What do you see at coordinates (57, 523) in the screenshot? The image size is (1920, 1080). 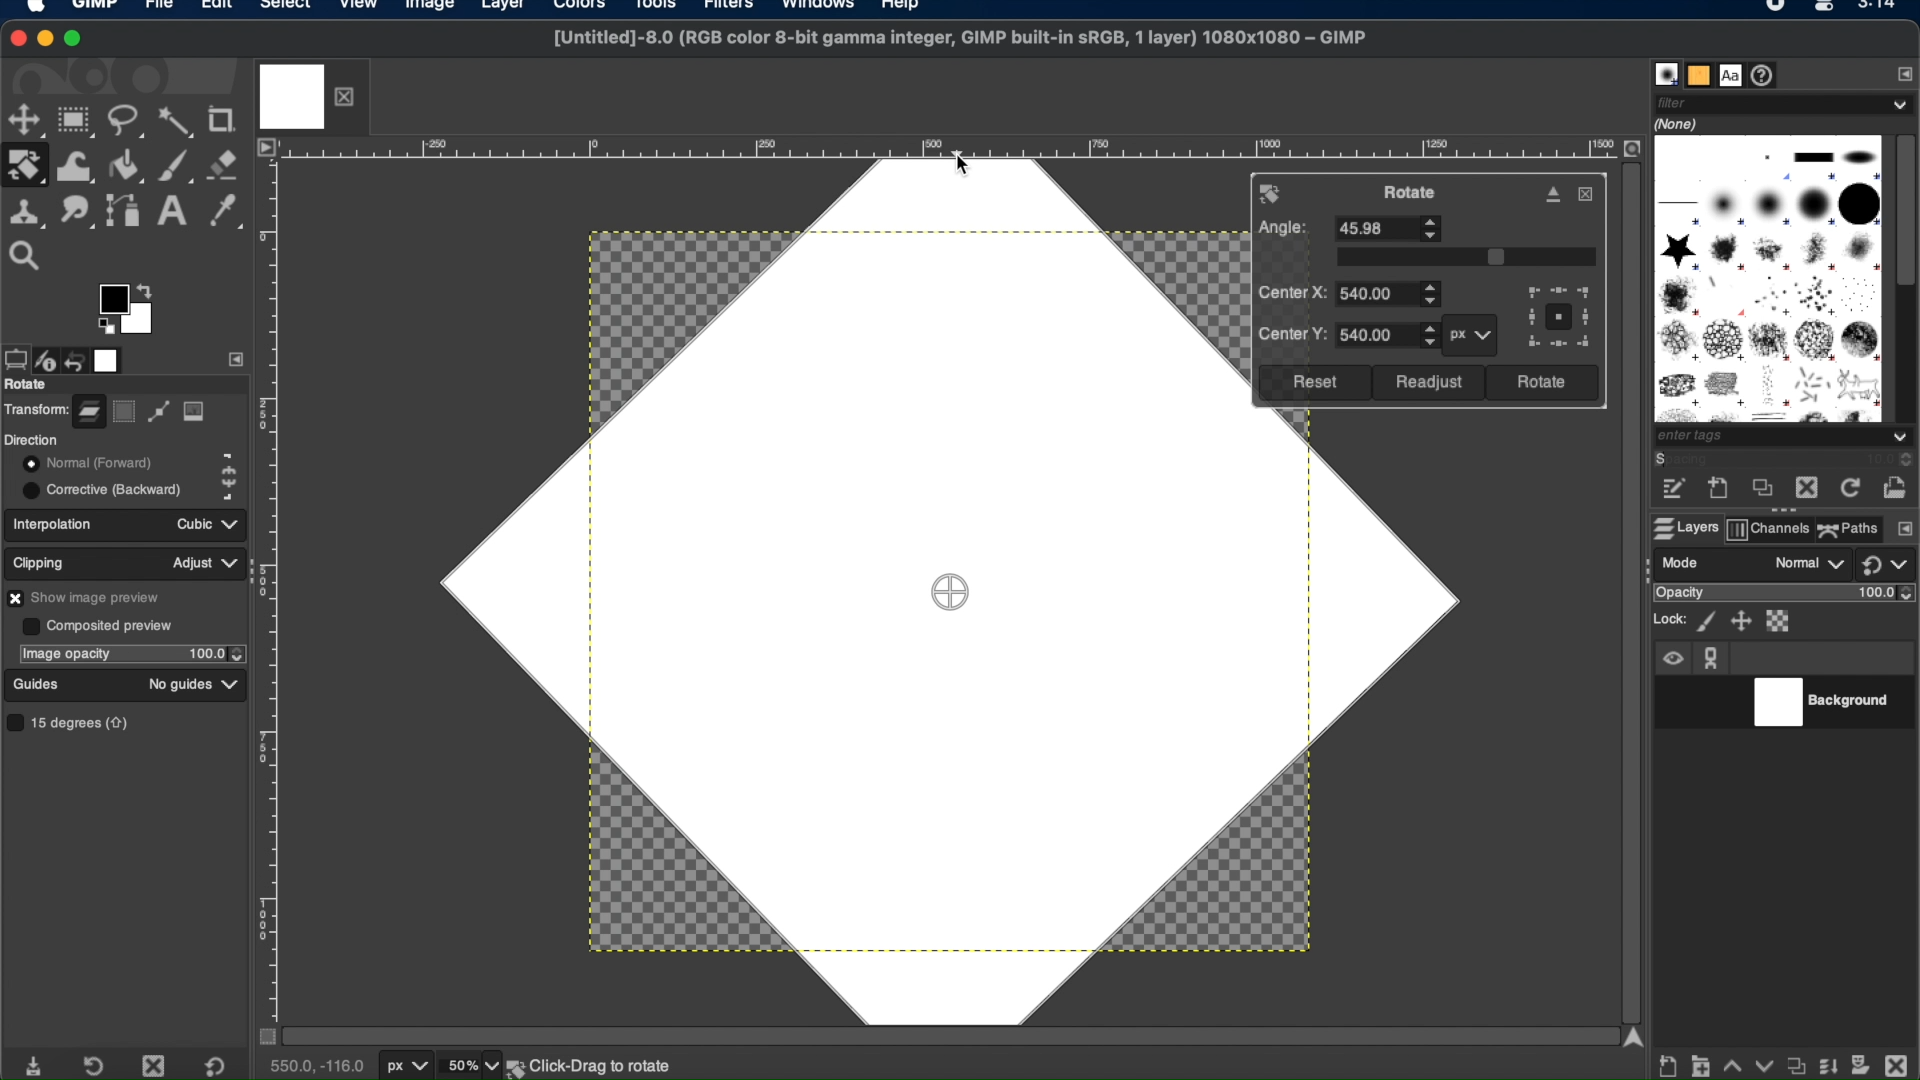 I see `interpolation` at bounding box center [57, 523].